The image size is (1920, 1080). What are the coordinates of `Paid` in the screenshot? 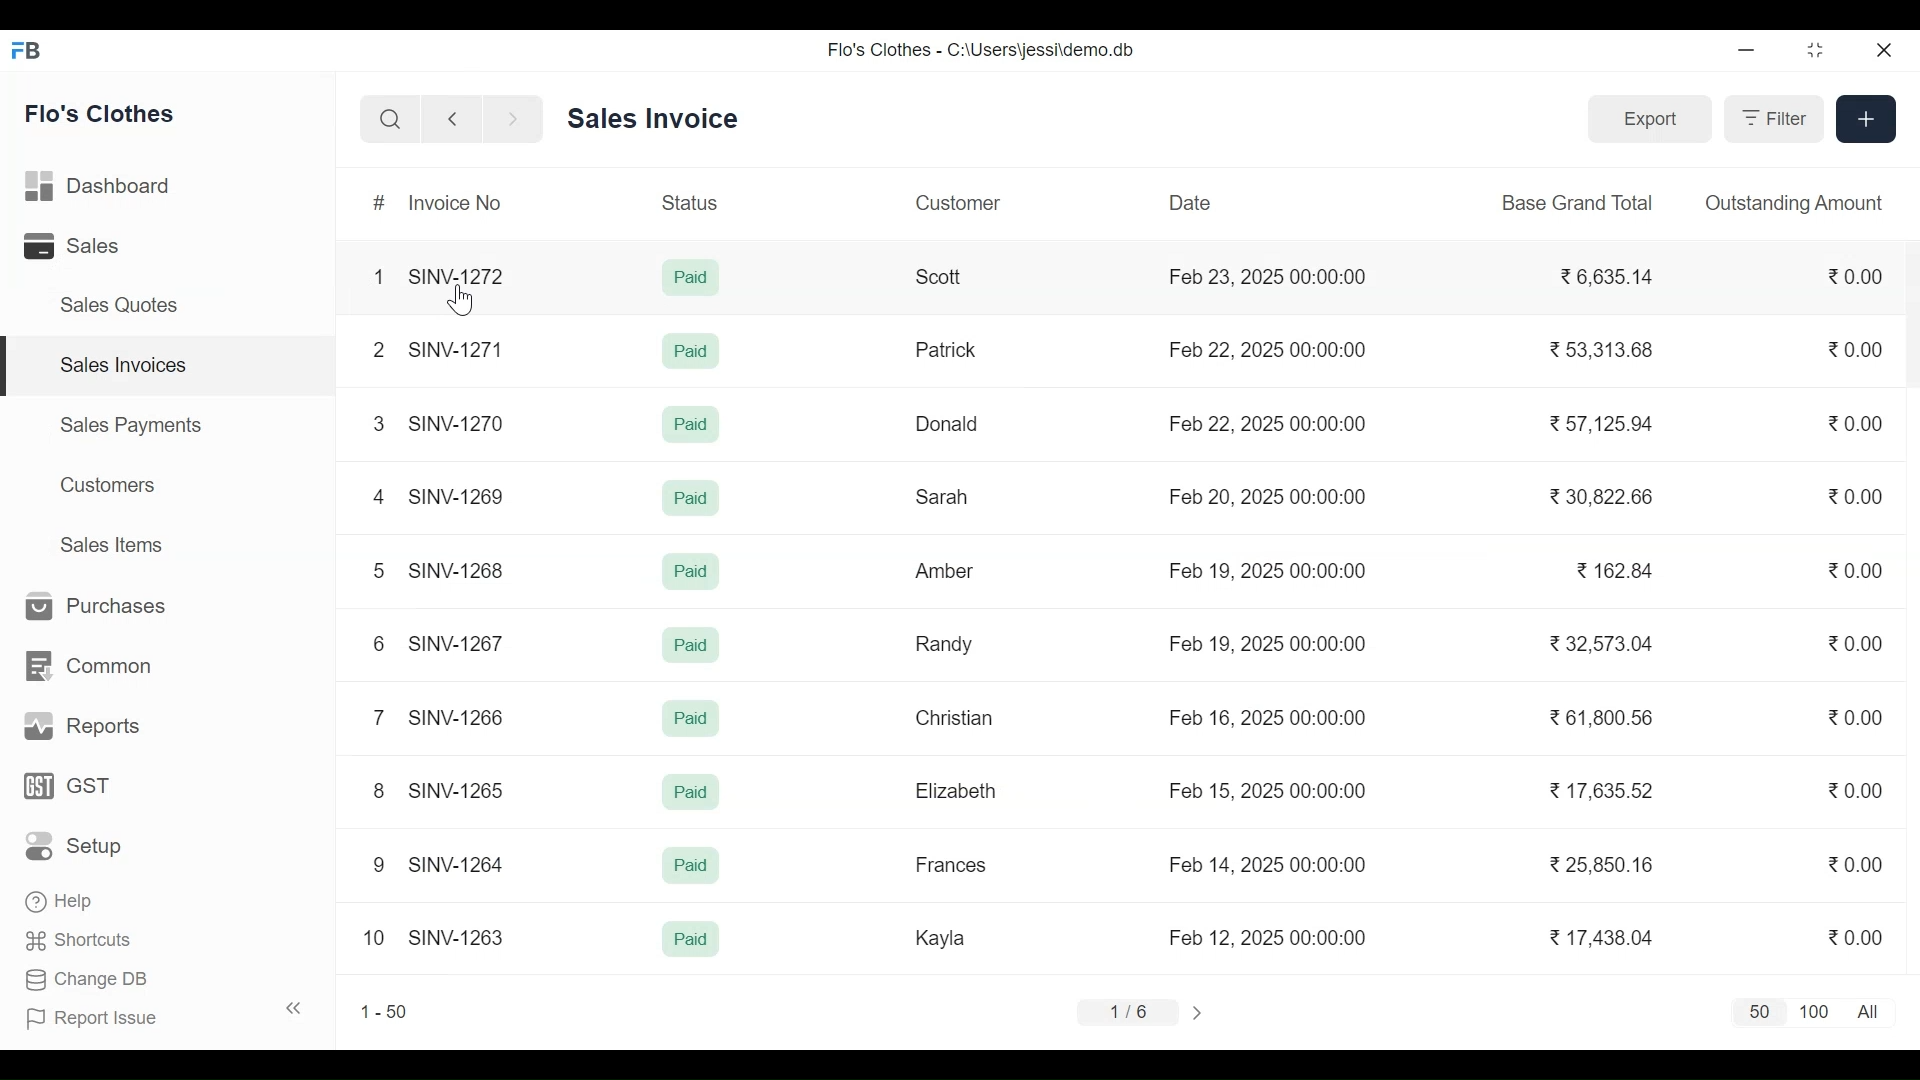 It's located at (688, 793).